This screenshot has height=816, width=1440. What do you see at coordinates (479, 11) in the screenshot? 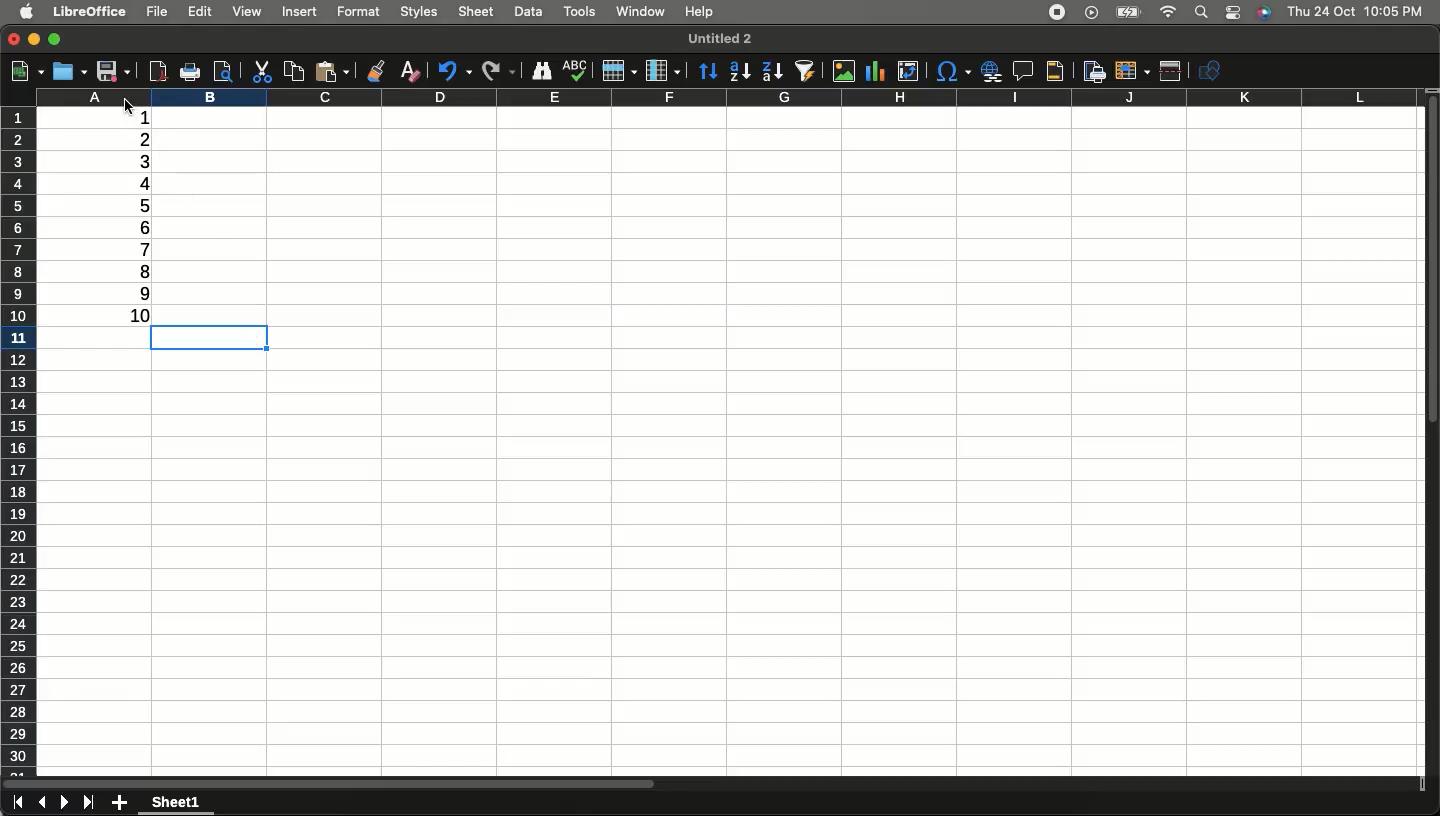
I see `Sheet` at bounding box center [479, 11].